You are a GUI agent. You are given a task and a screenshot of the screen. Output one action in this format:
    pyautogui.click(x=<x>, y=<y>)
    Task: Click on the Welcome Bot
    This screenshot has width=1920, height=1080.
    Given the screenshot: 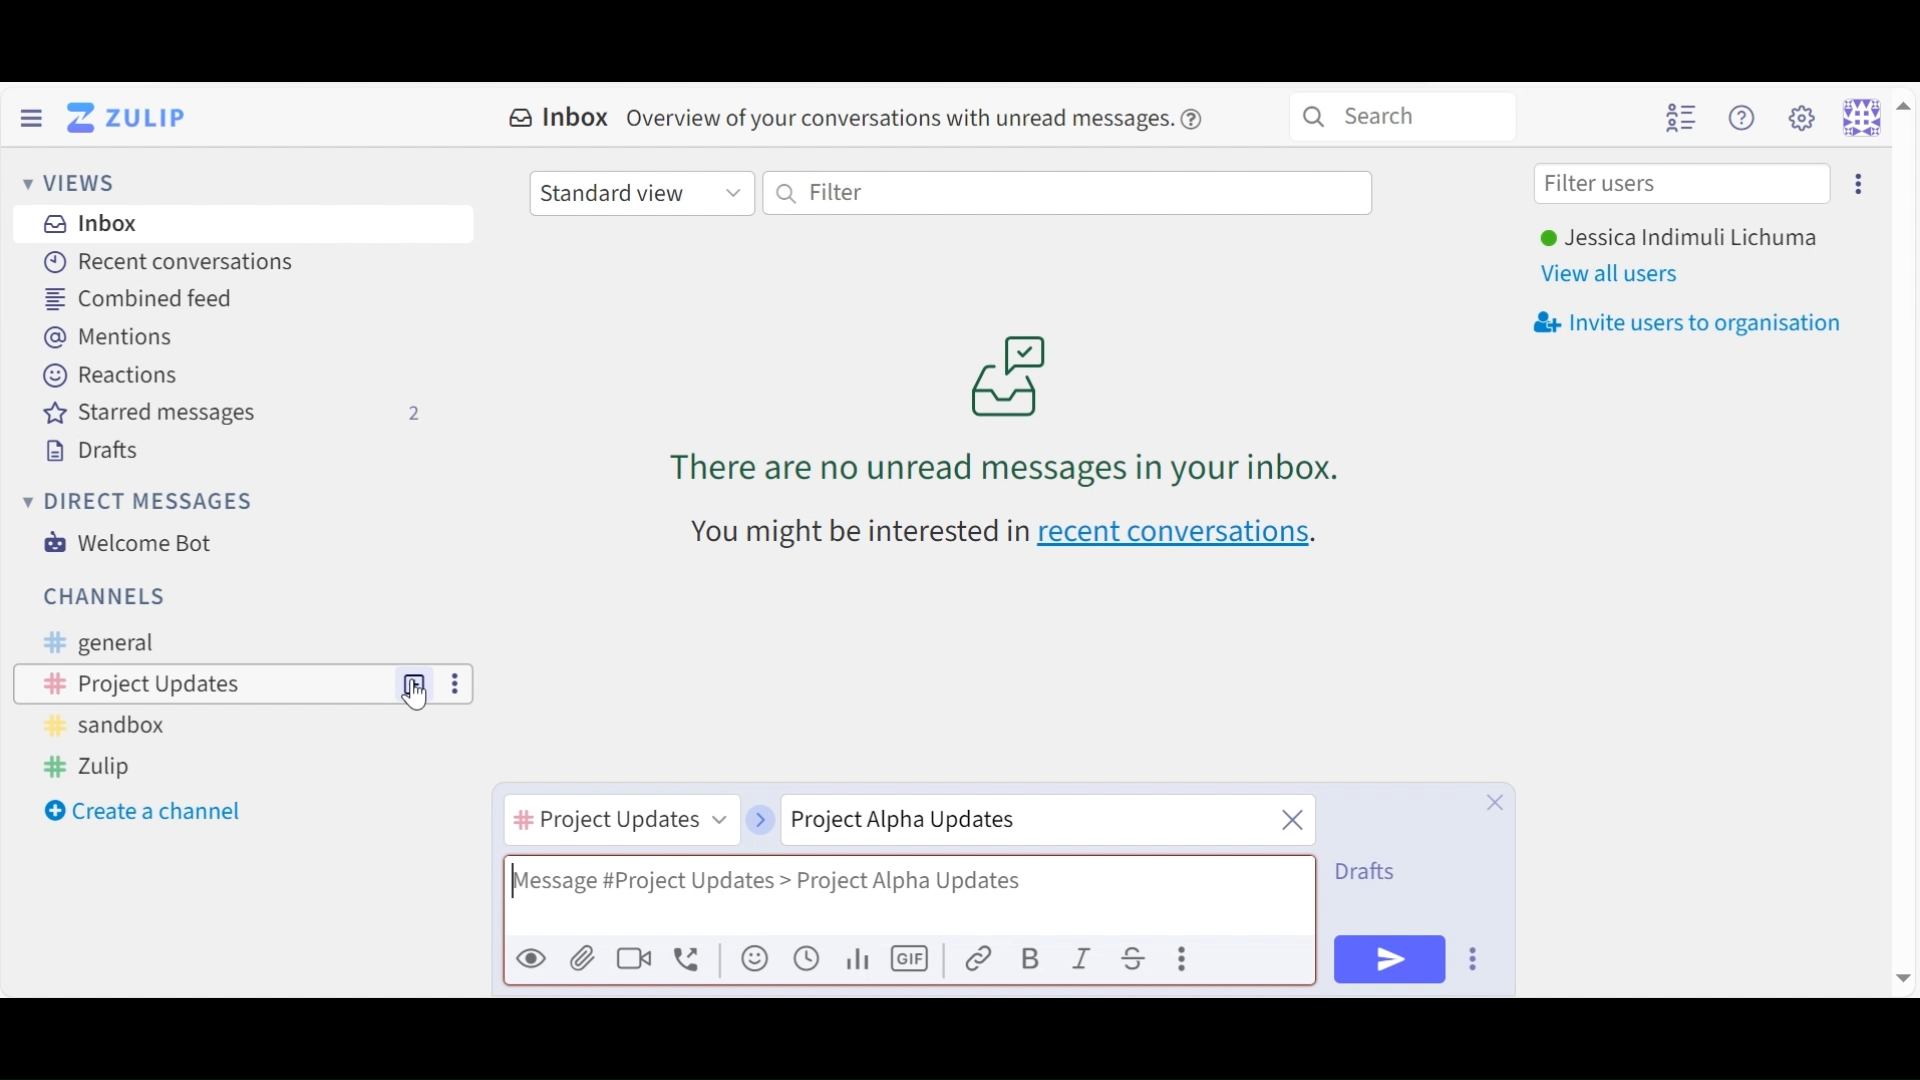 What is the action you would take?
    pyautogui.click(x=135, y=543)
    